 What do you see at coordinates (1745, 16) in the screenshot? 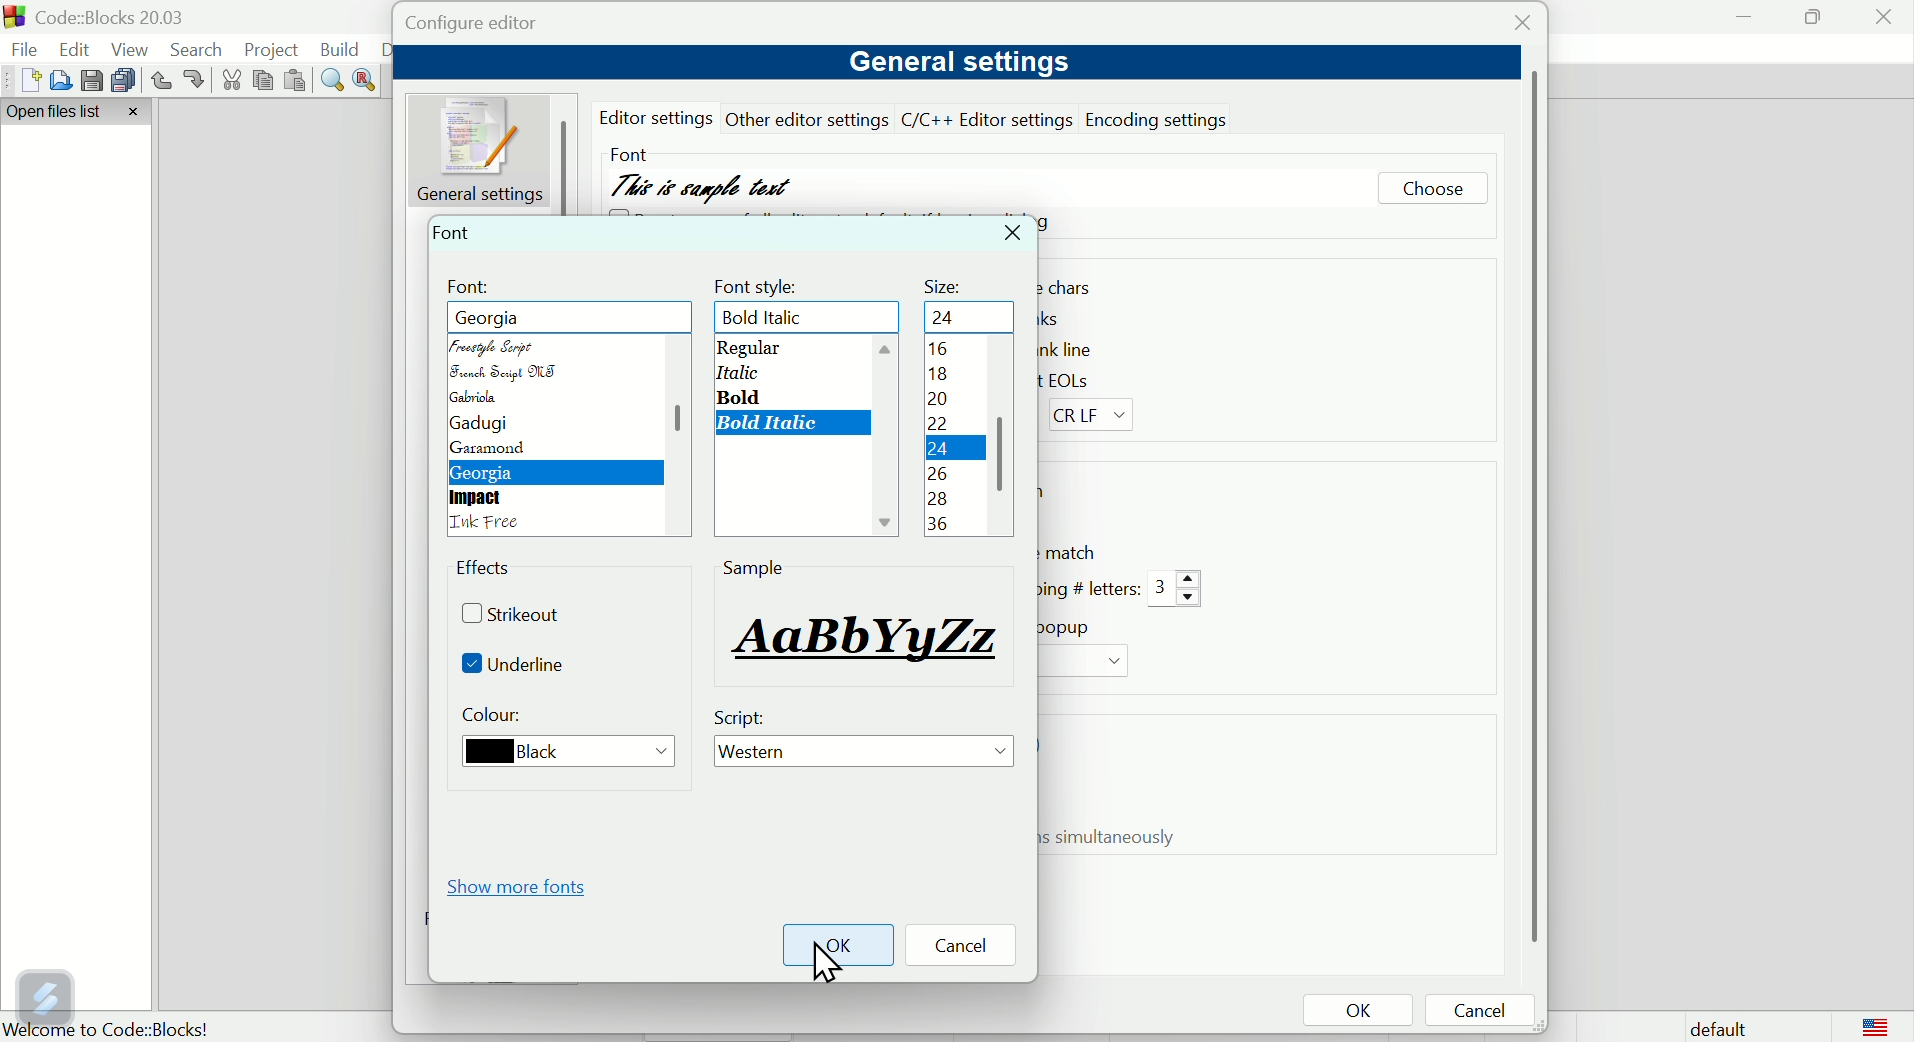
I see `minimise` at bounding box center [1745, 16].